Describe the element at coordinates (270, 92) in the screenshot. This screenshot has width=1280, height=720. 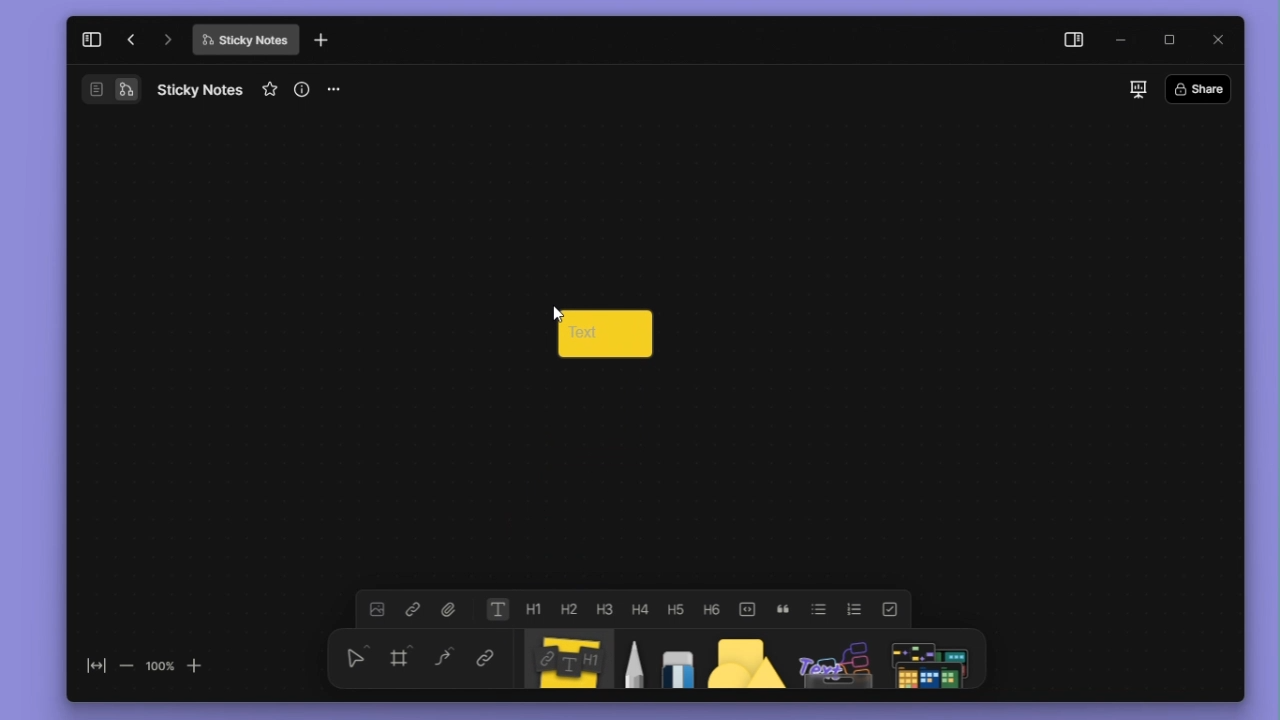
I see `favourite` at that location.